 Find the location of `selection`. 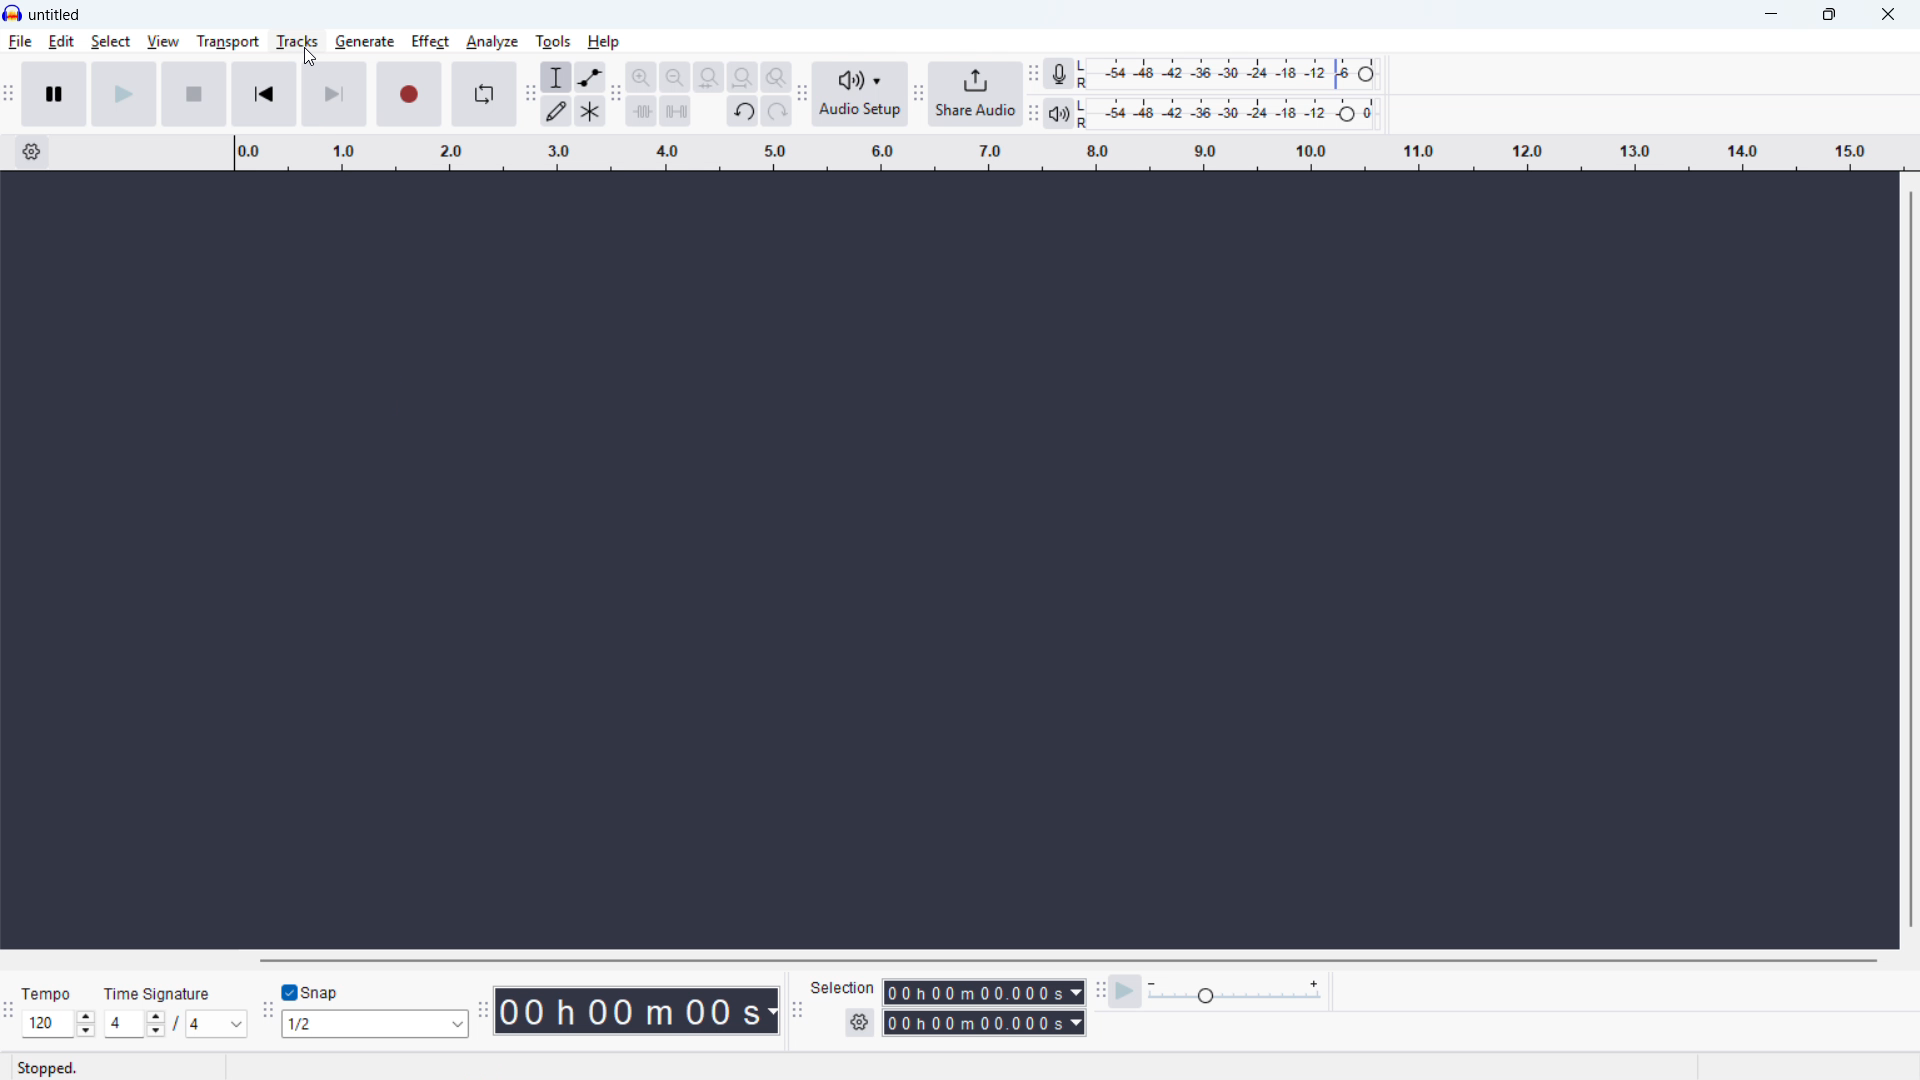

selection is located at coordinates (844, 987).